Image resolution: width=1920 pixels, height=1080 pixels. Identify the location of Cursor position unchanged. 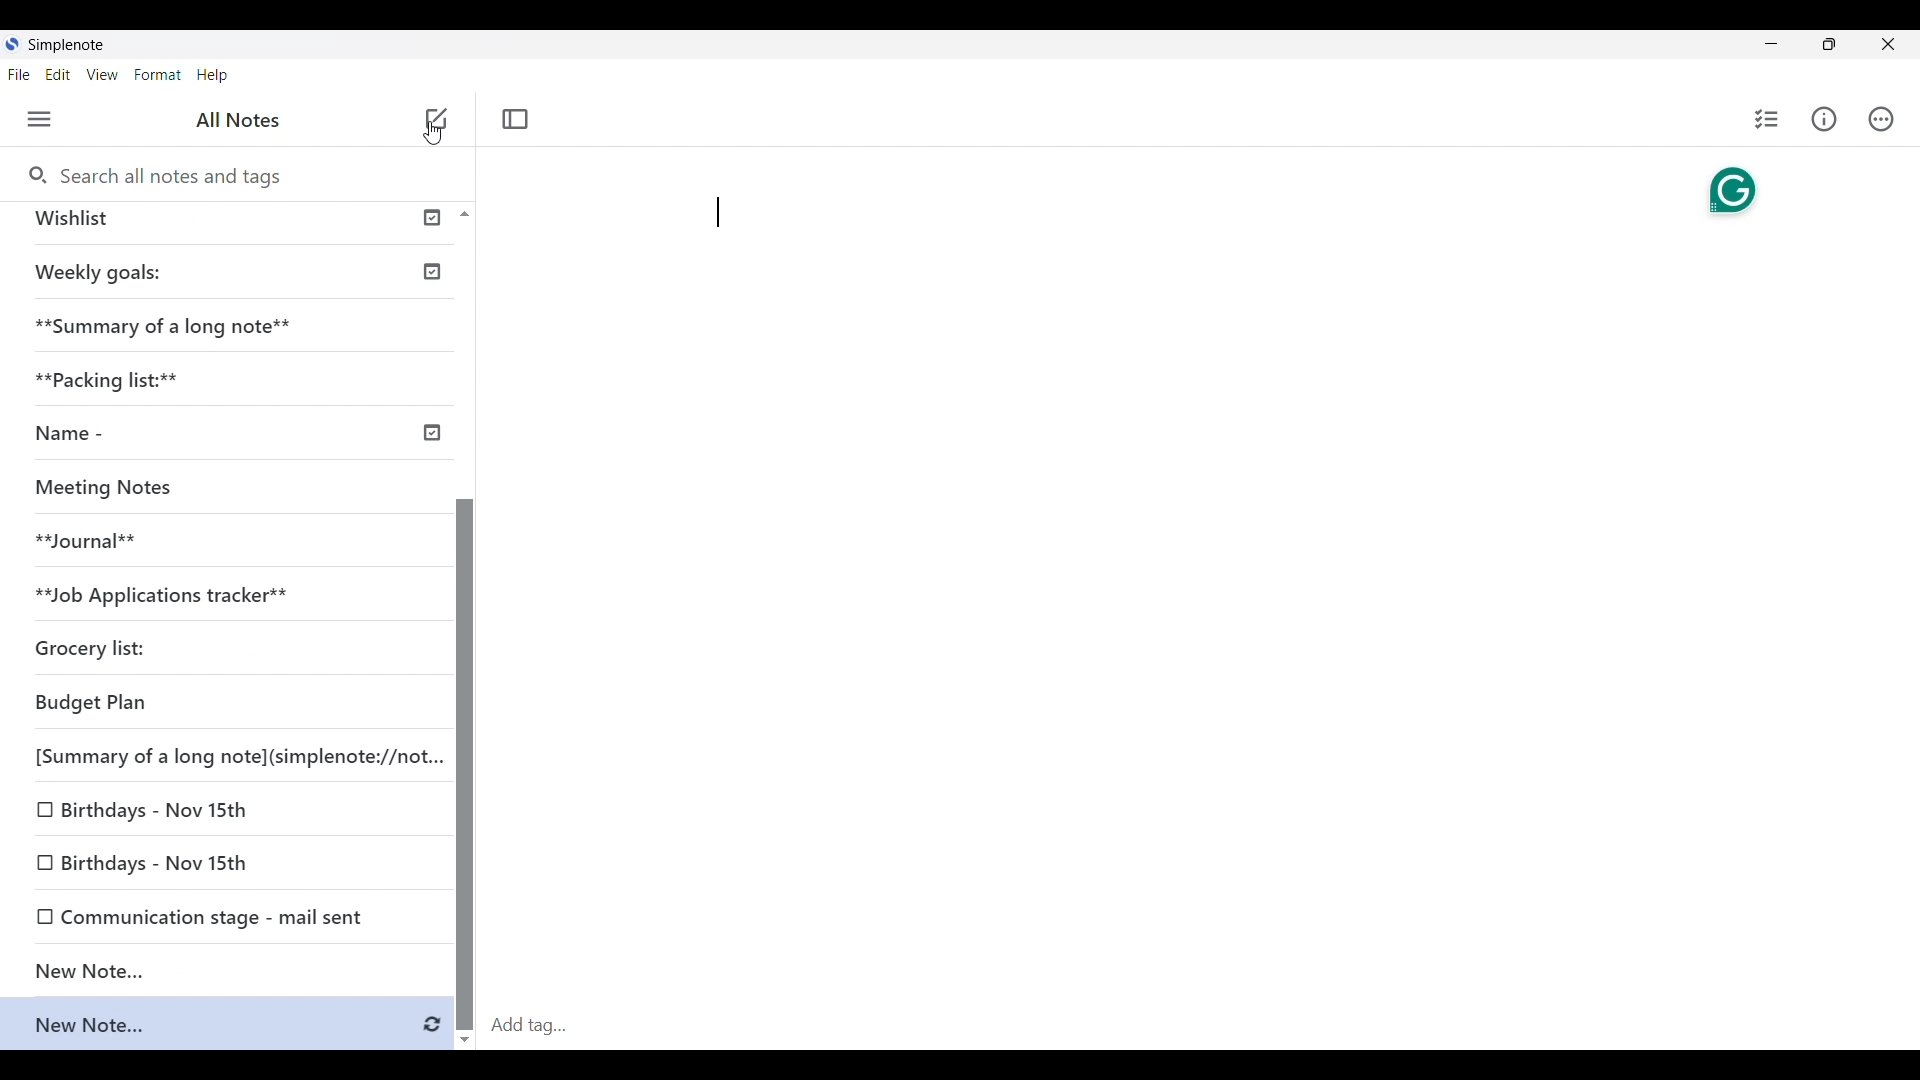
(434, 125).